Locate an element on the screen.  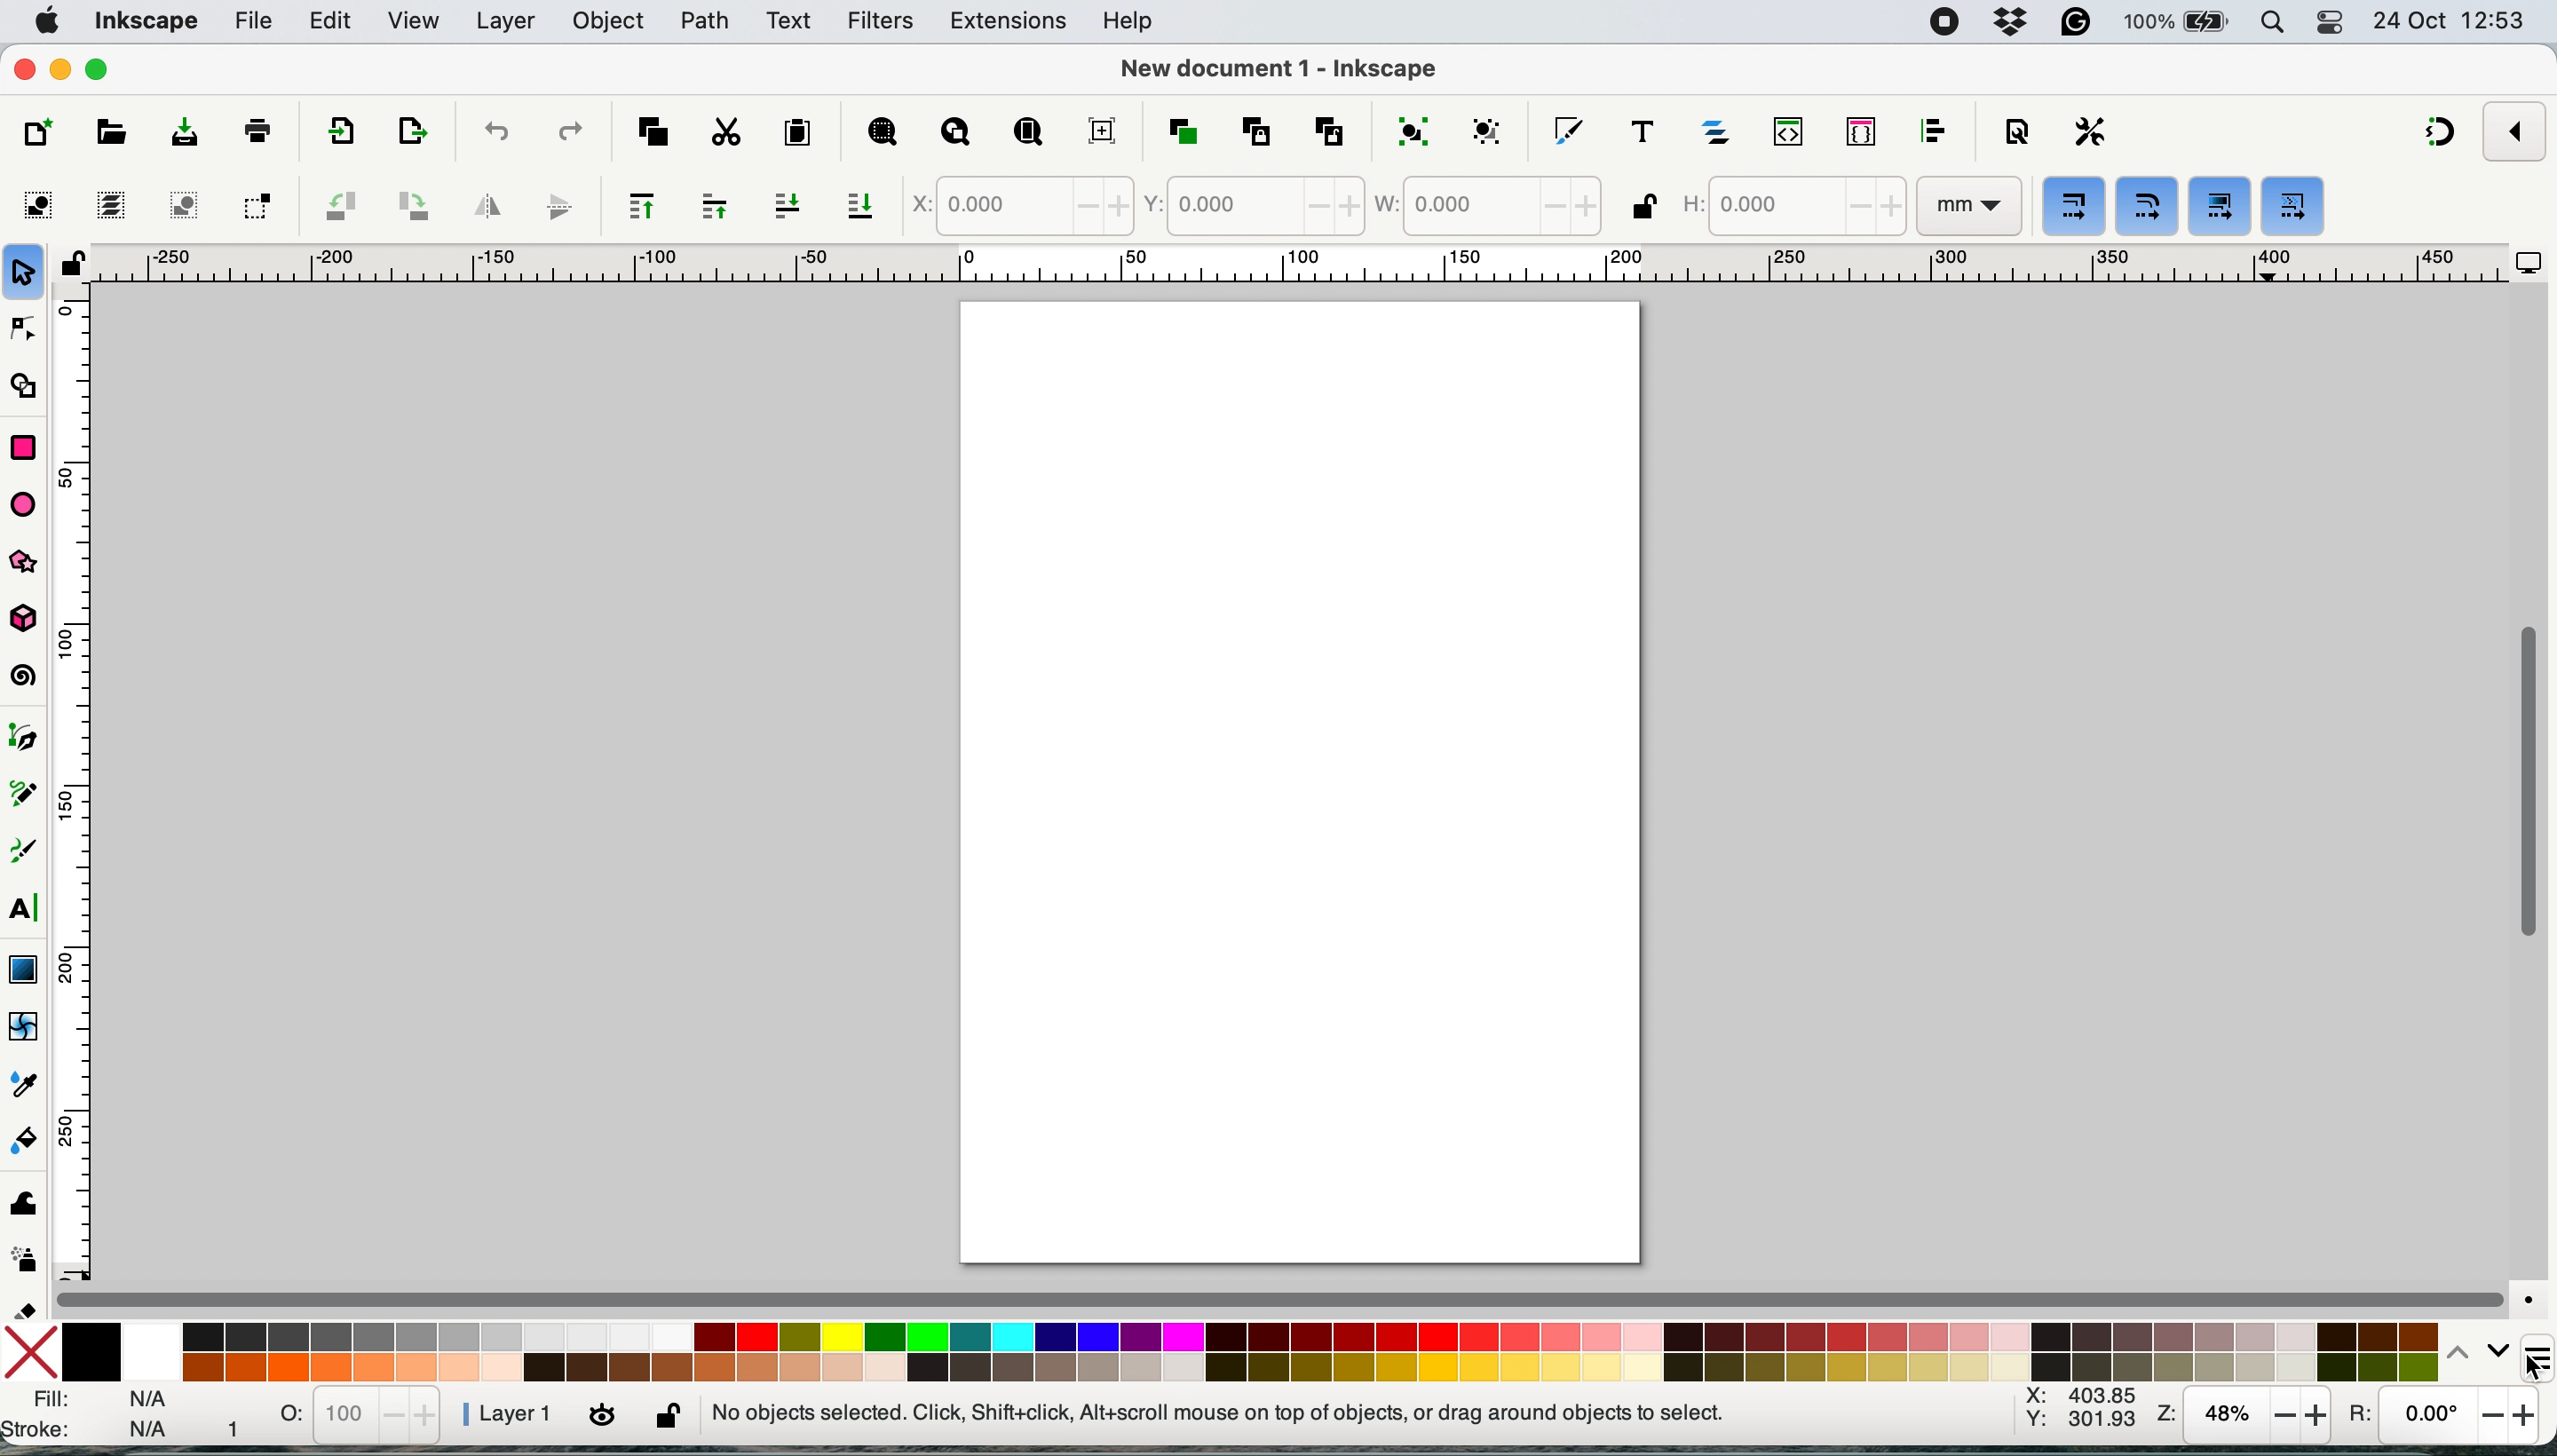
lock or unlock current layer is located at coordinates (665, 1418).